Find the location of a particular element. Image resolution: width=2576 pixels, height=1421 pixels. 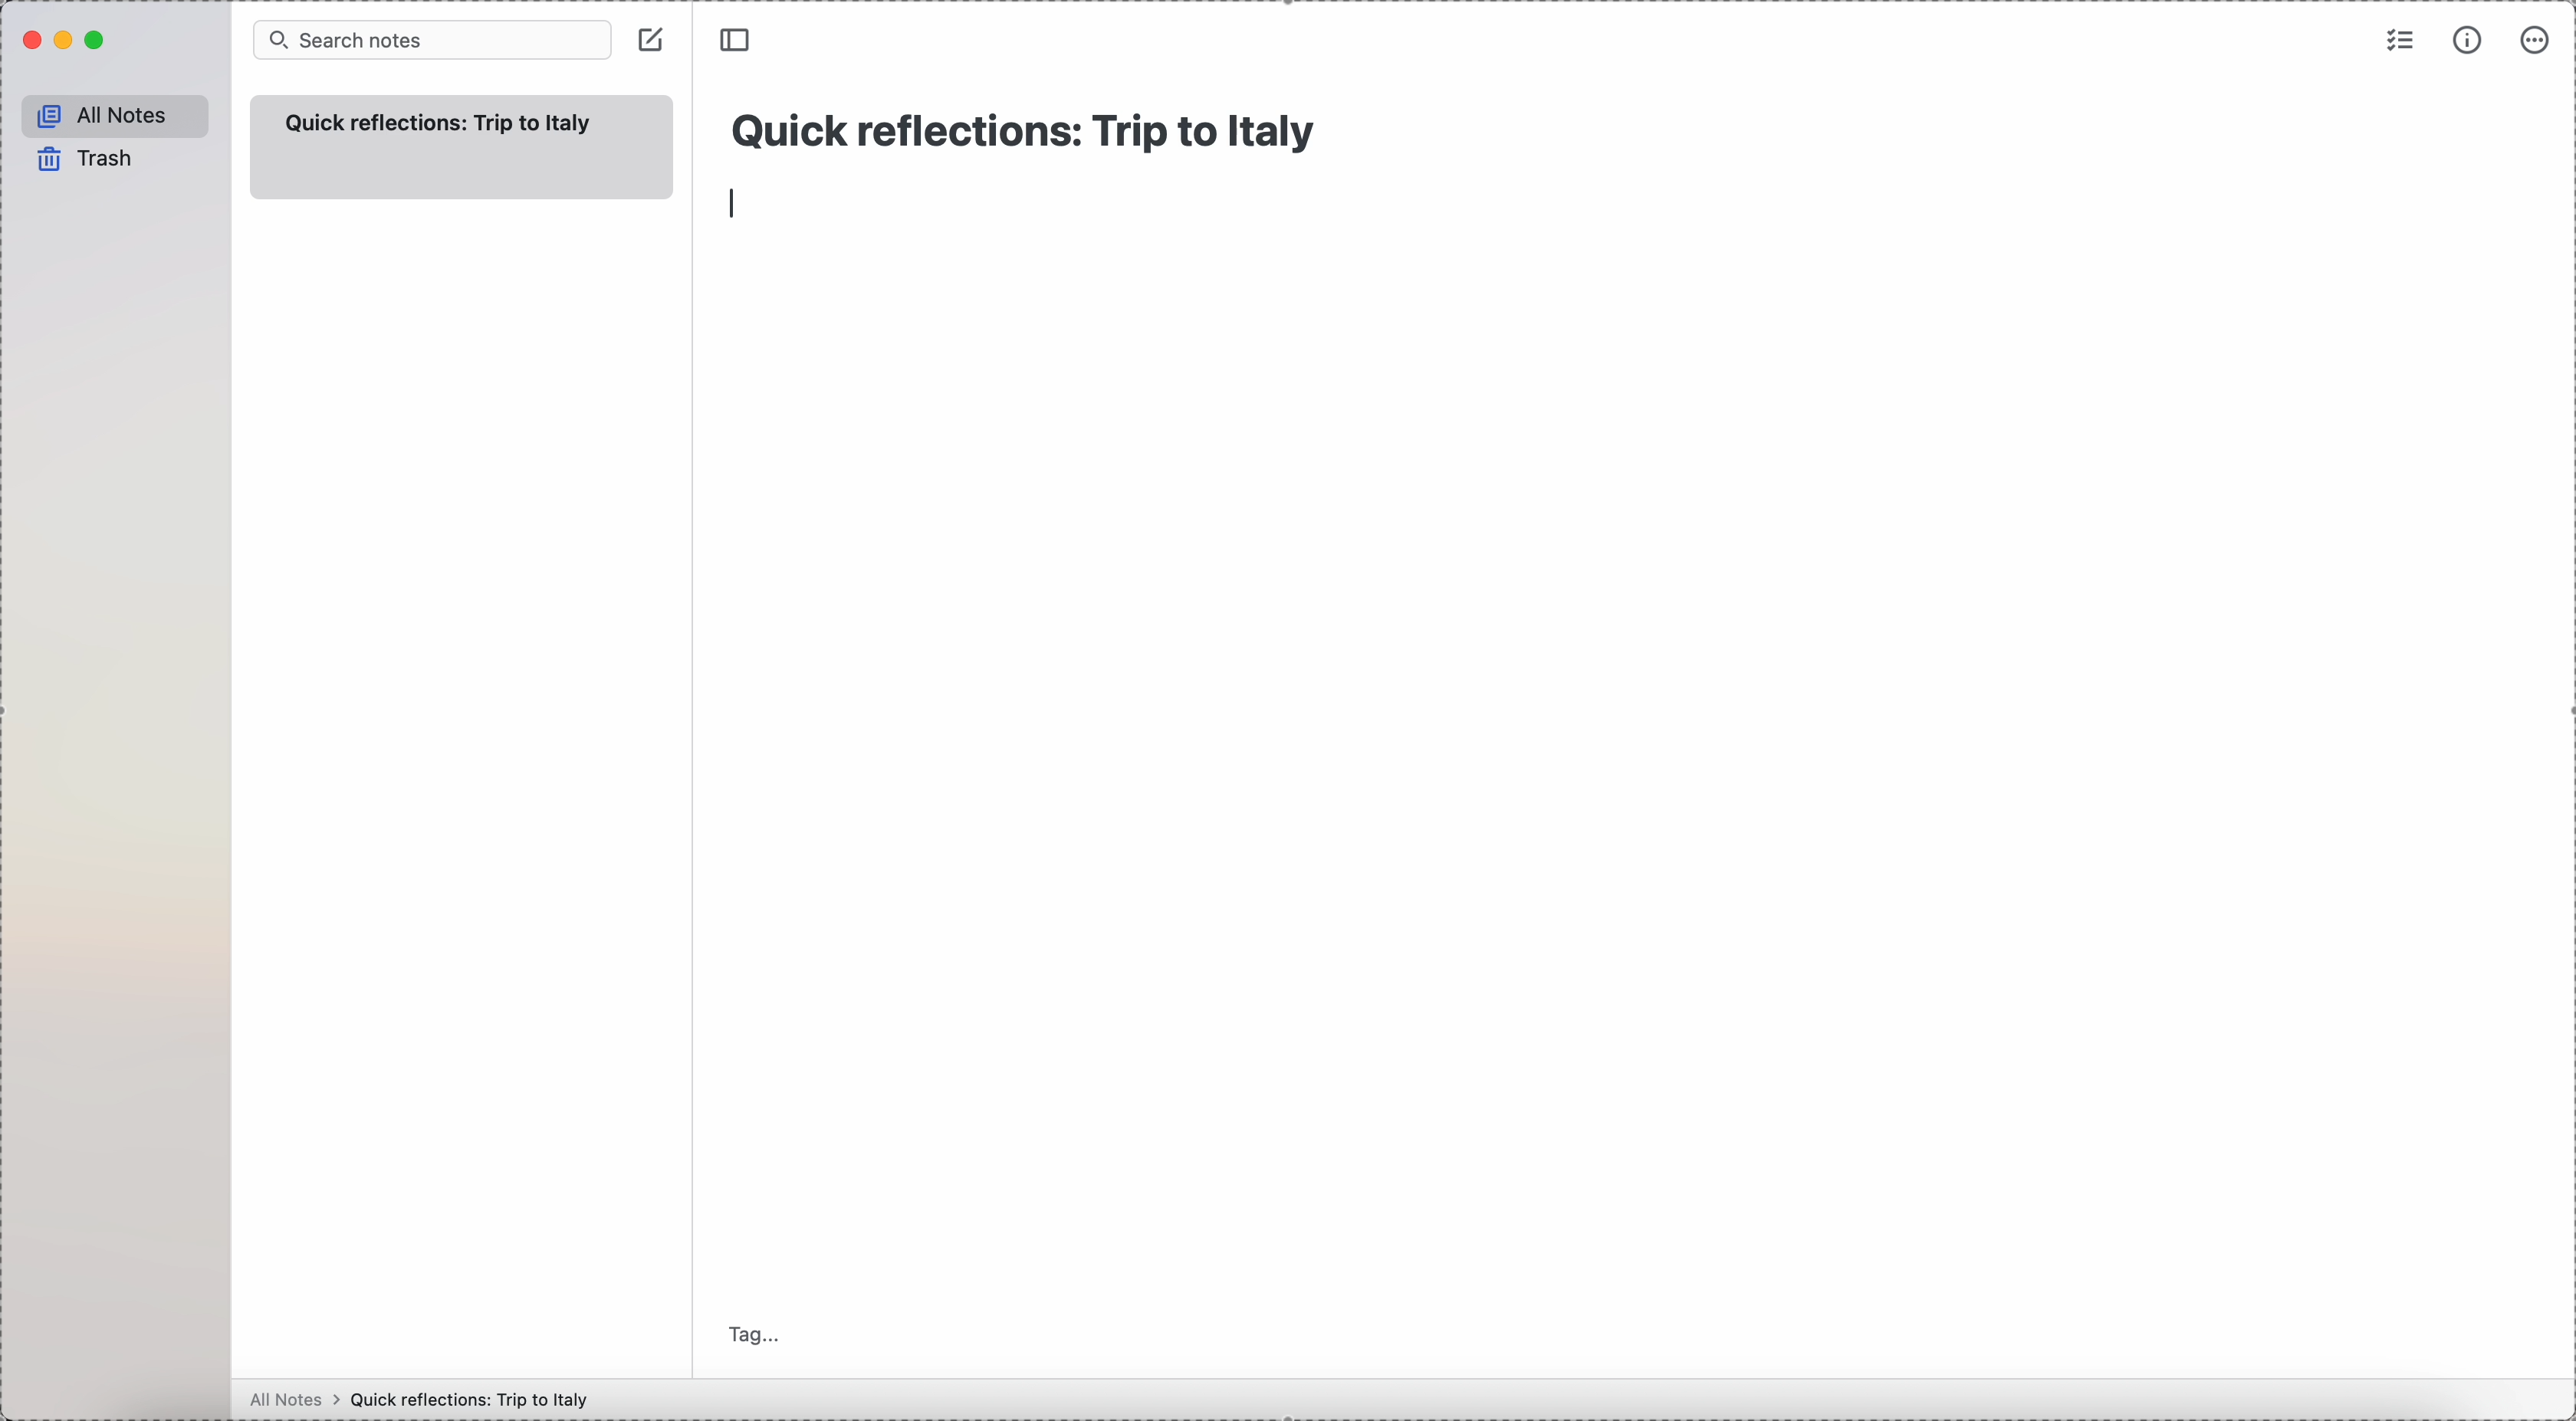

Quick reflections: Trip to Italy is located at coordinates (1019, 139).